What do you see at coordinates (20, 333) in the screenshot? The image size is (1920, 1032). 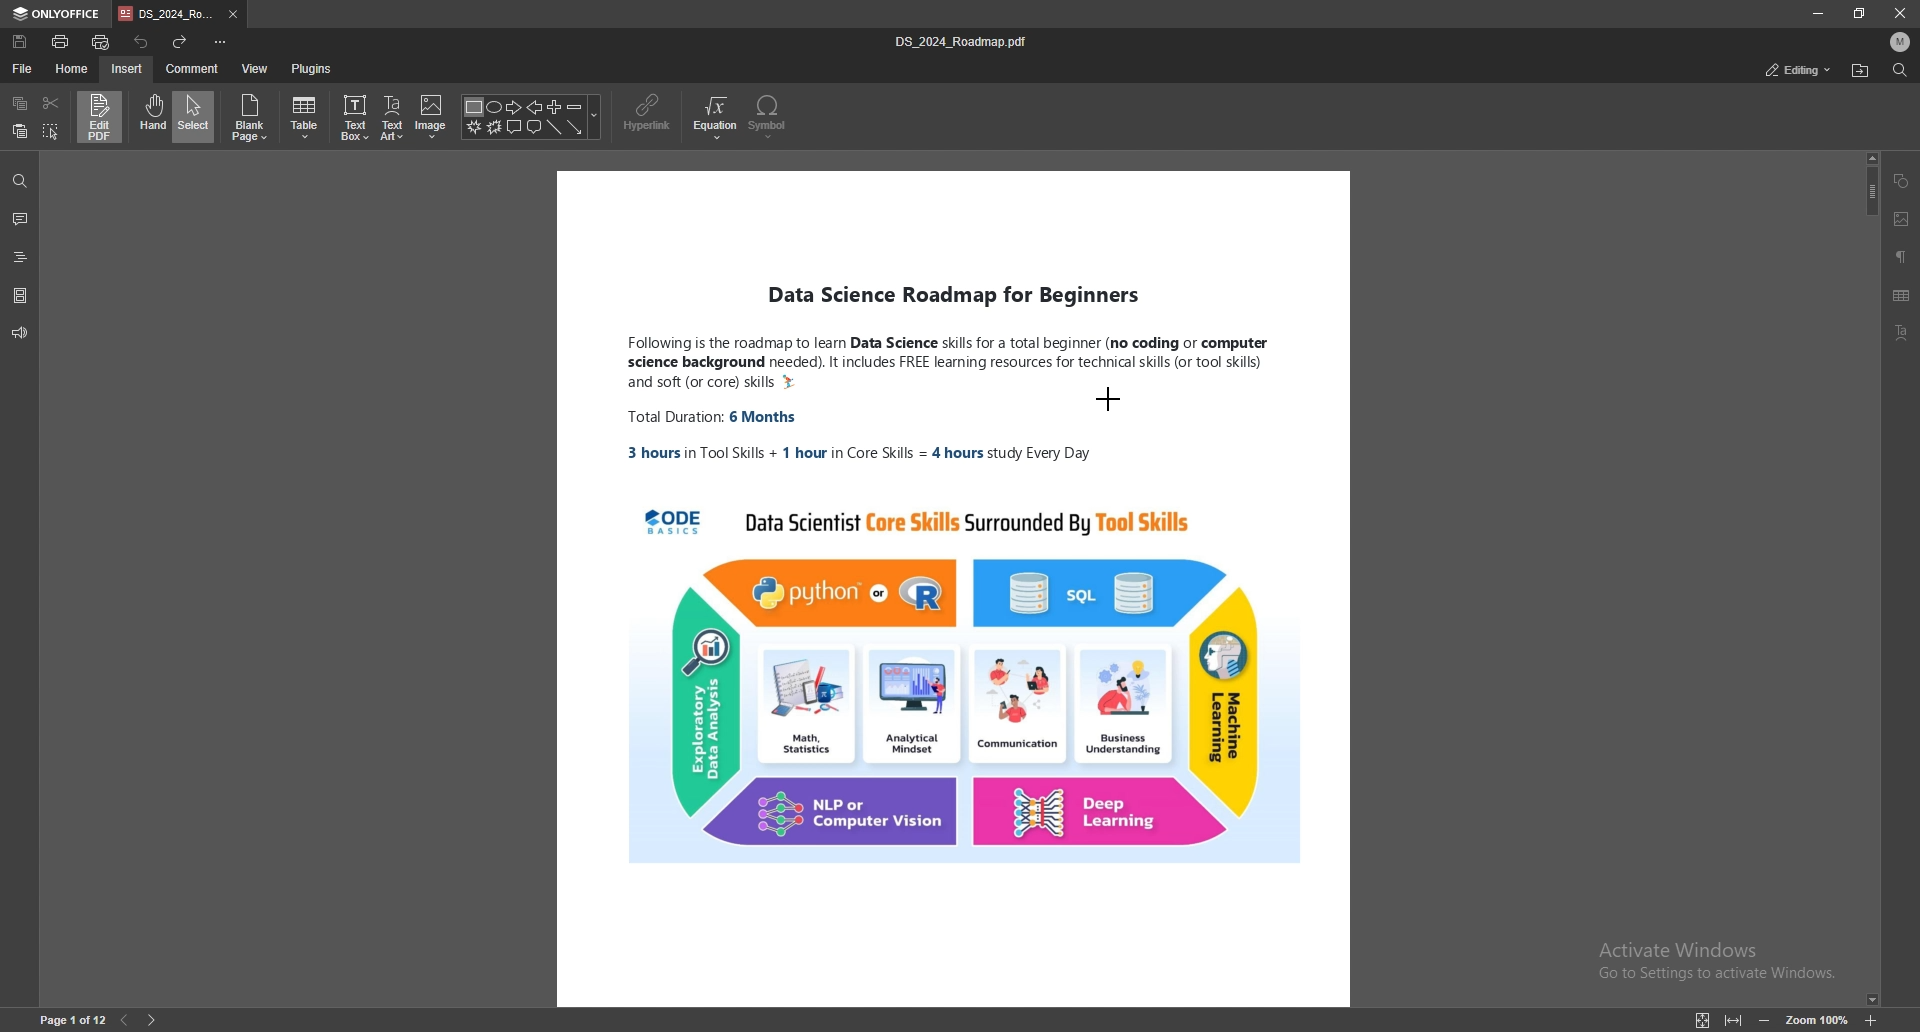 I see `feedback` at bounding box center [20, 333].